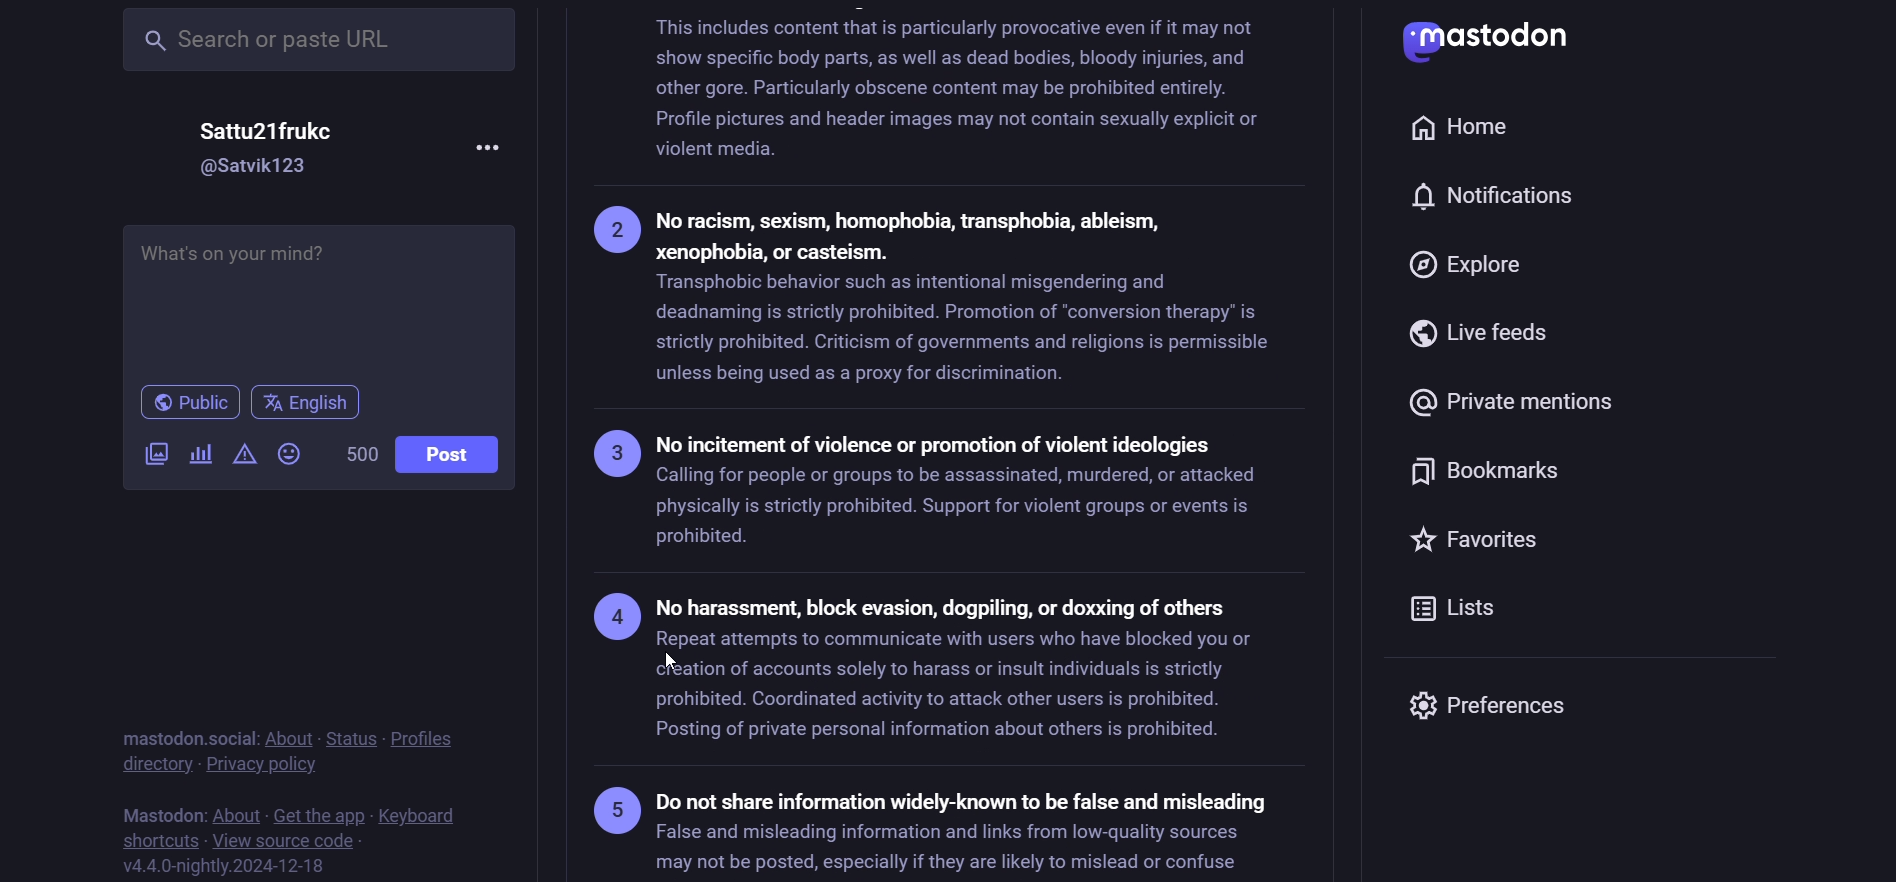 The image size is (1896, 882). Describe the element at coordinates (243, 454) in the screenshot. I see `content warning` at that location.